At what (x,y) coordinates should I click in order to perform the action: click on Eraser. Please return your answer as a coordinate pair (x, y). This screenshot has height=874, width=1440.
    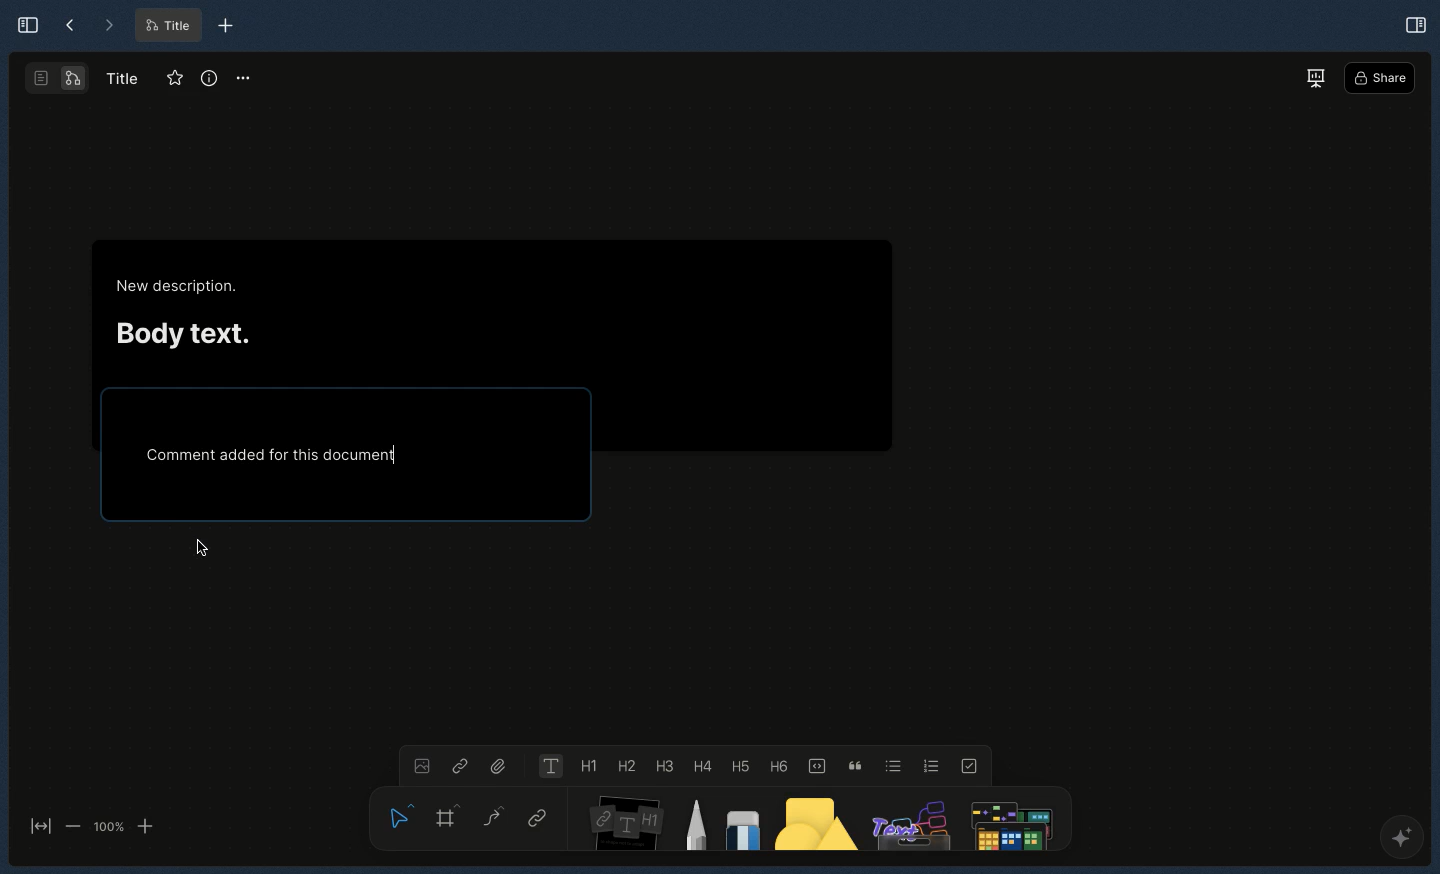
    Looking at the image, I should click on (741, 825).